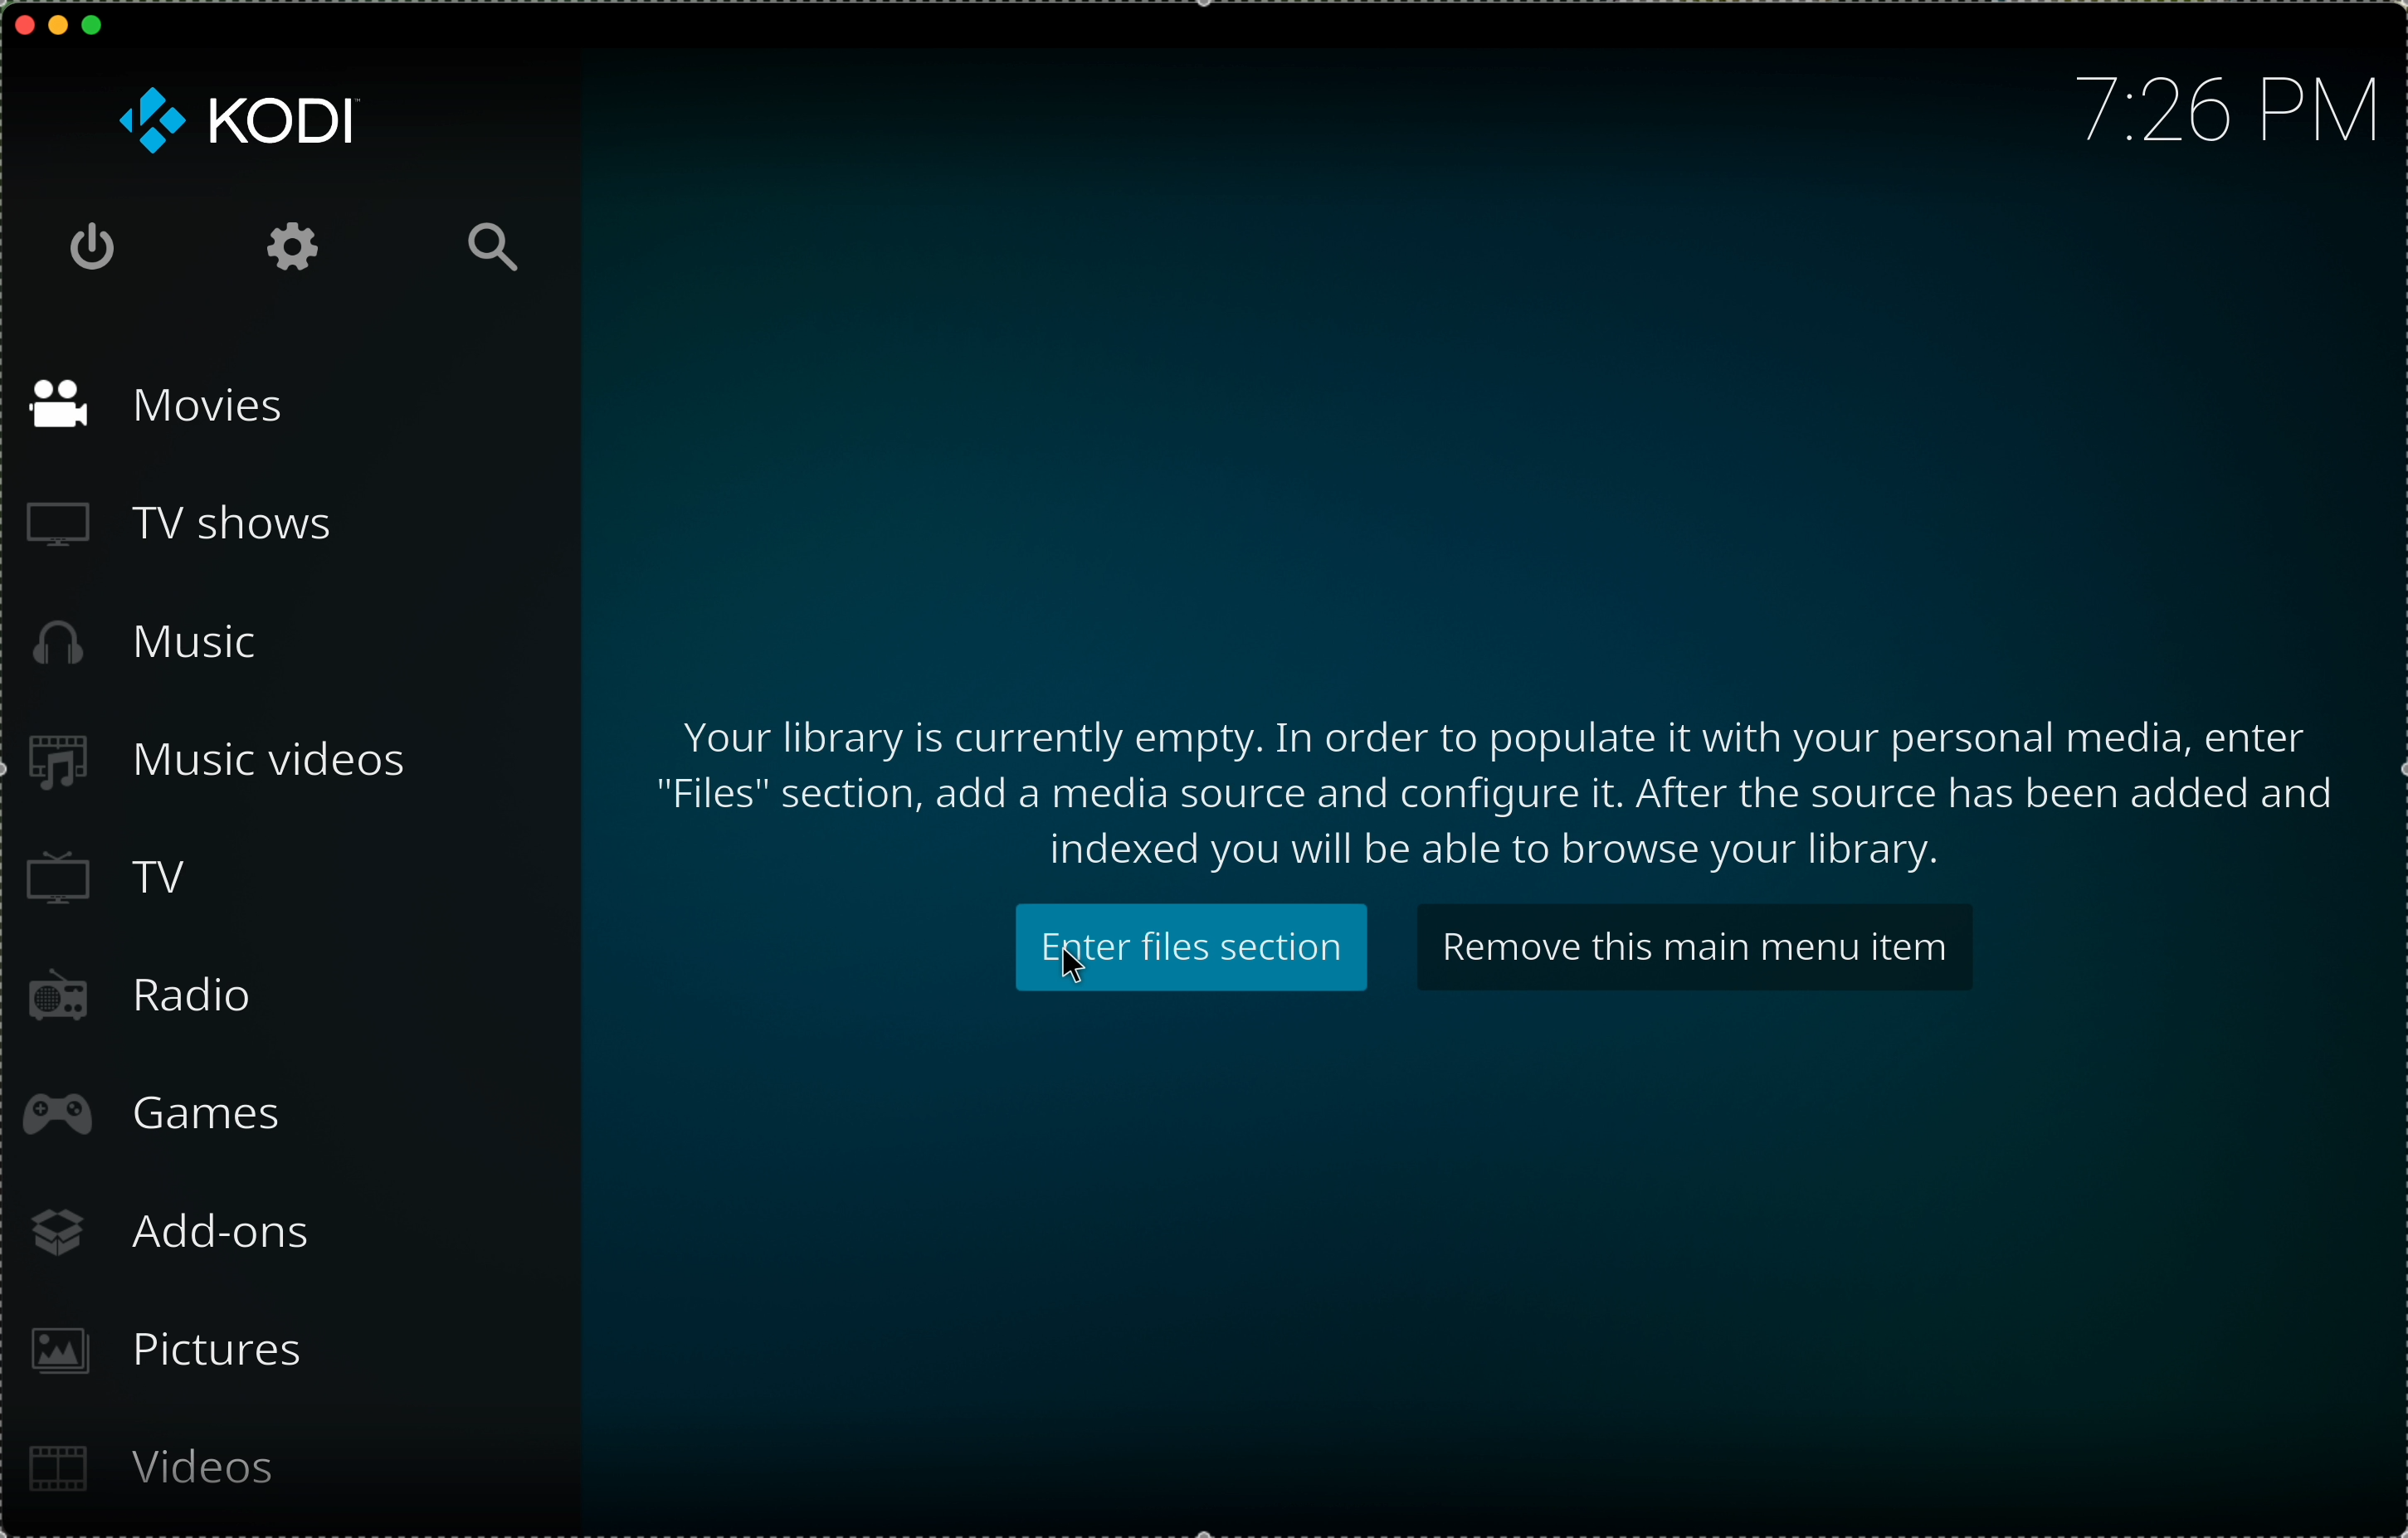  Describe the element at coordinates (1494, 789) in the screenshot. I see `text` at that location.